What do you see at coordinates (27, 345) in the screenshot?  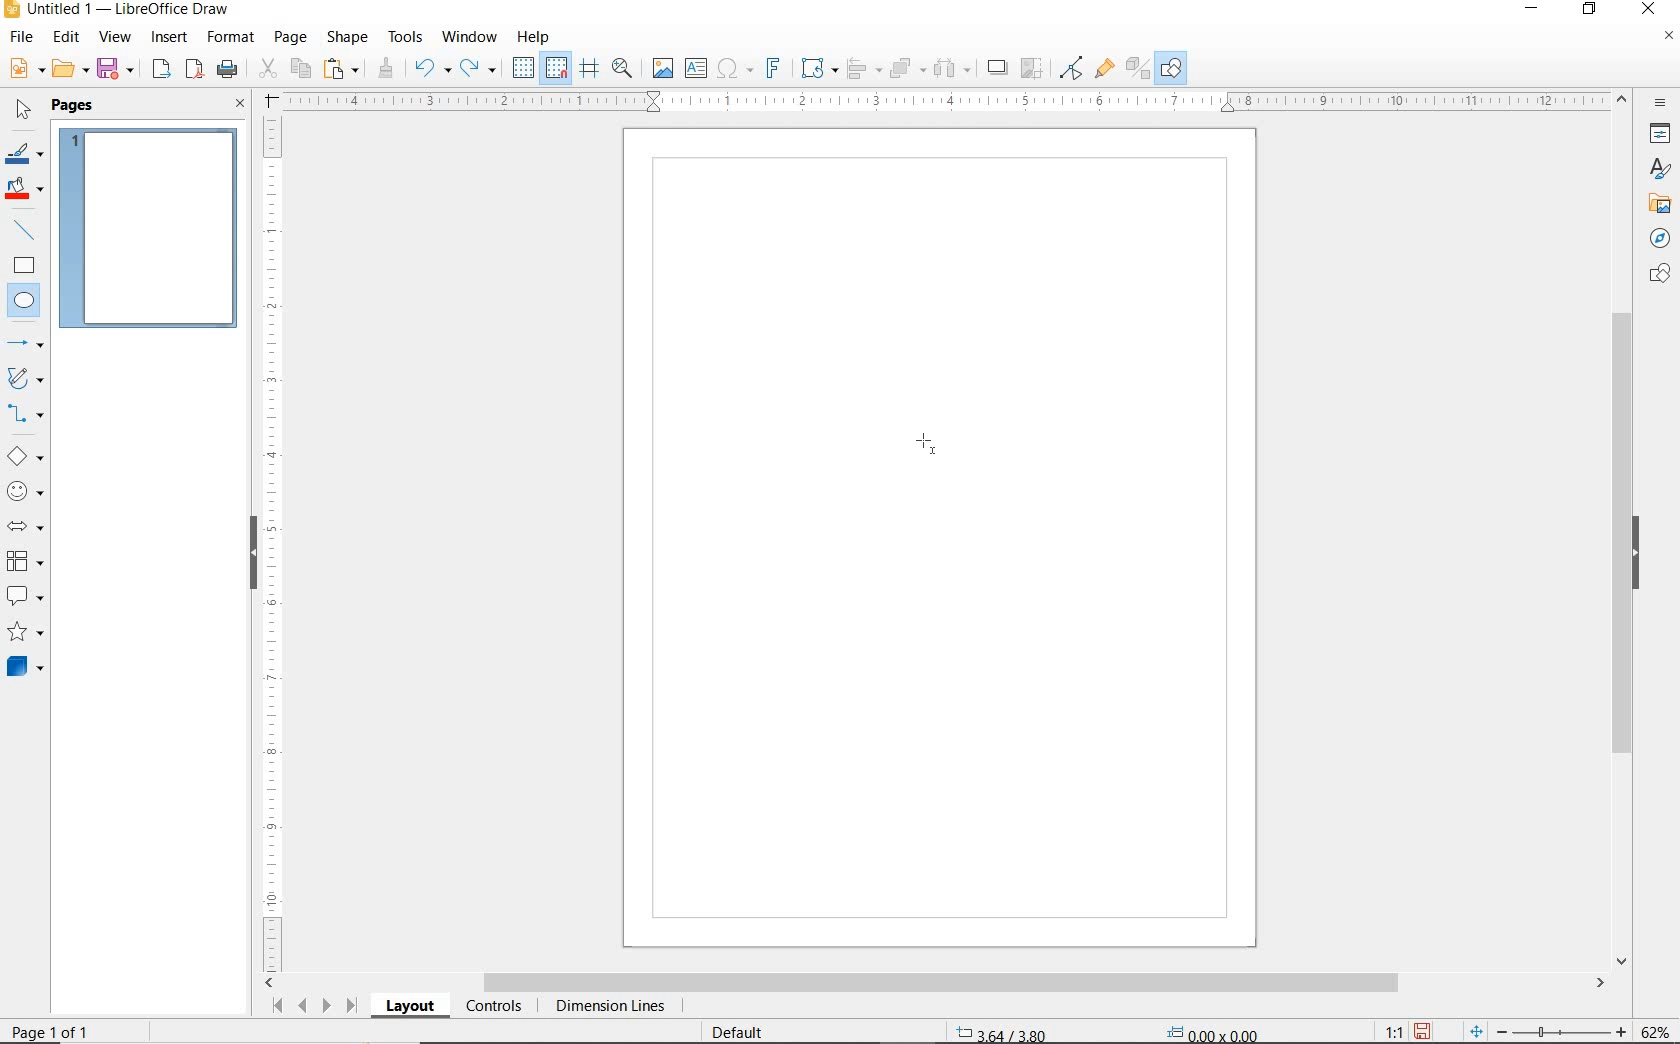 I see `LINES AND ARROWS` at bounding box center [27, 345].